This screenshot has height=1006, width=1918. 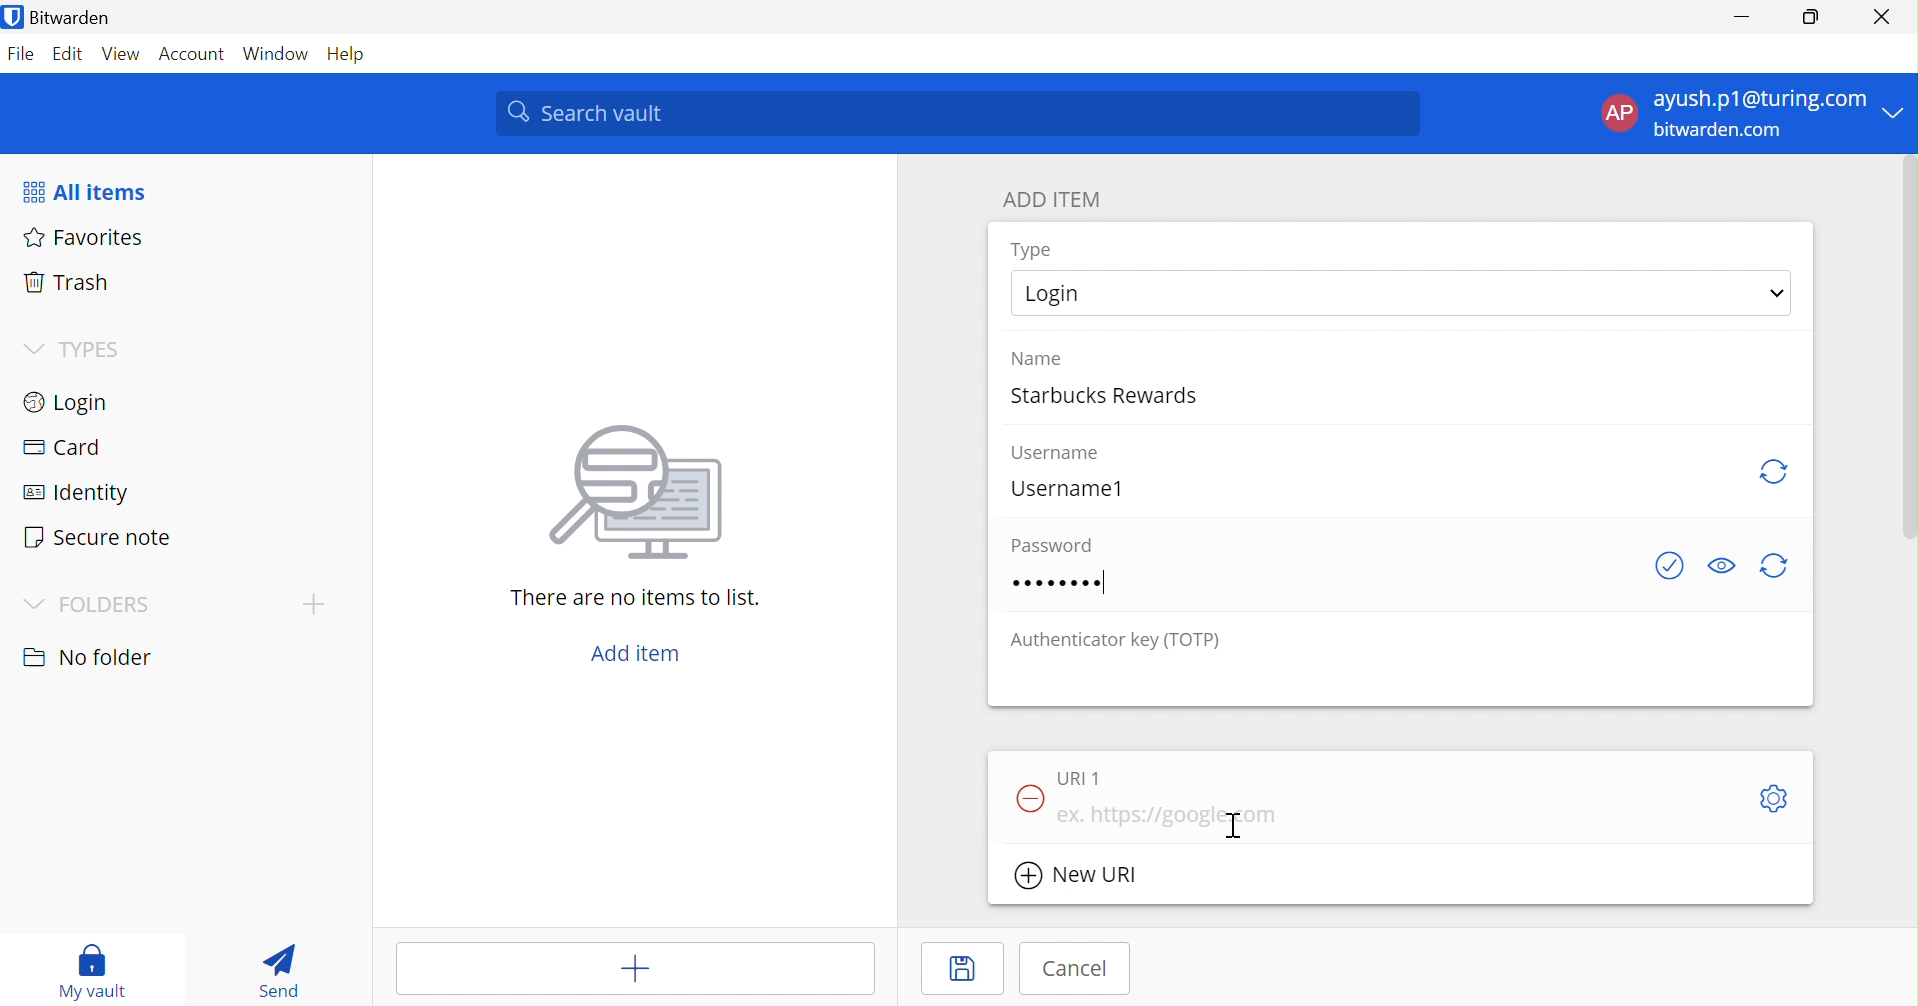 What do you see at coordinates (1026, 800) in the screenshot?
I see `Remove` at bounding box center [1026, 800].